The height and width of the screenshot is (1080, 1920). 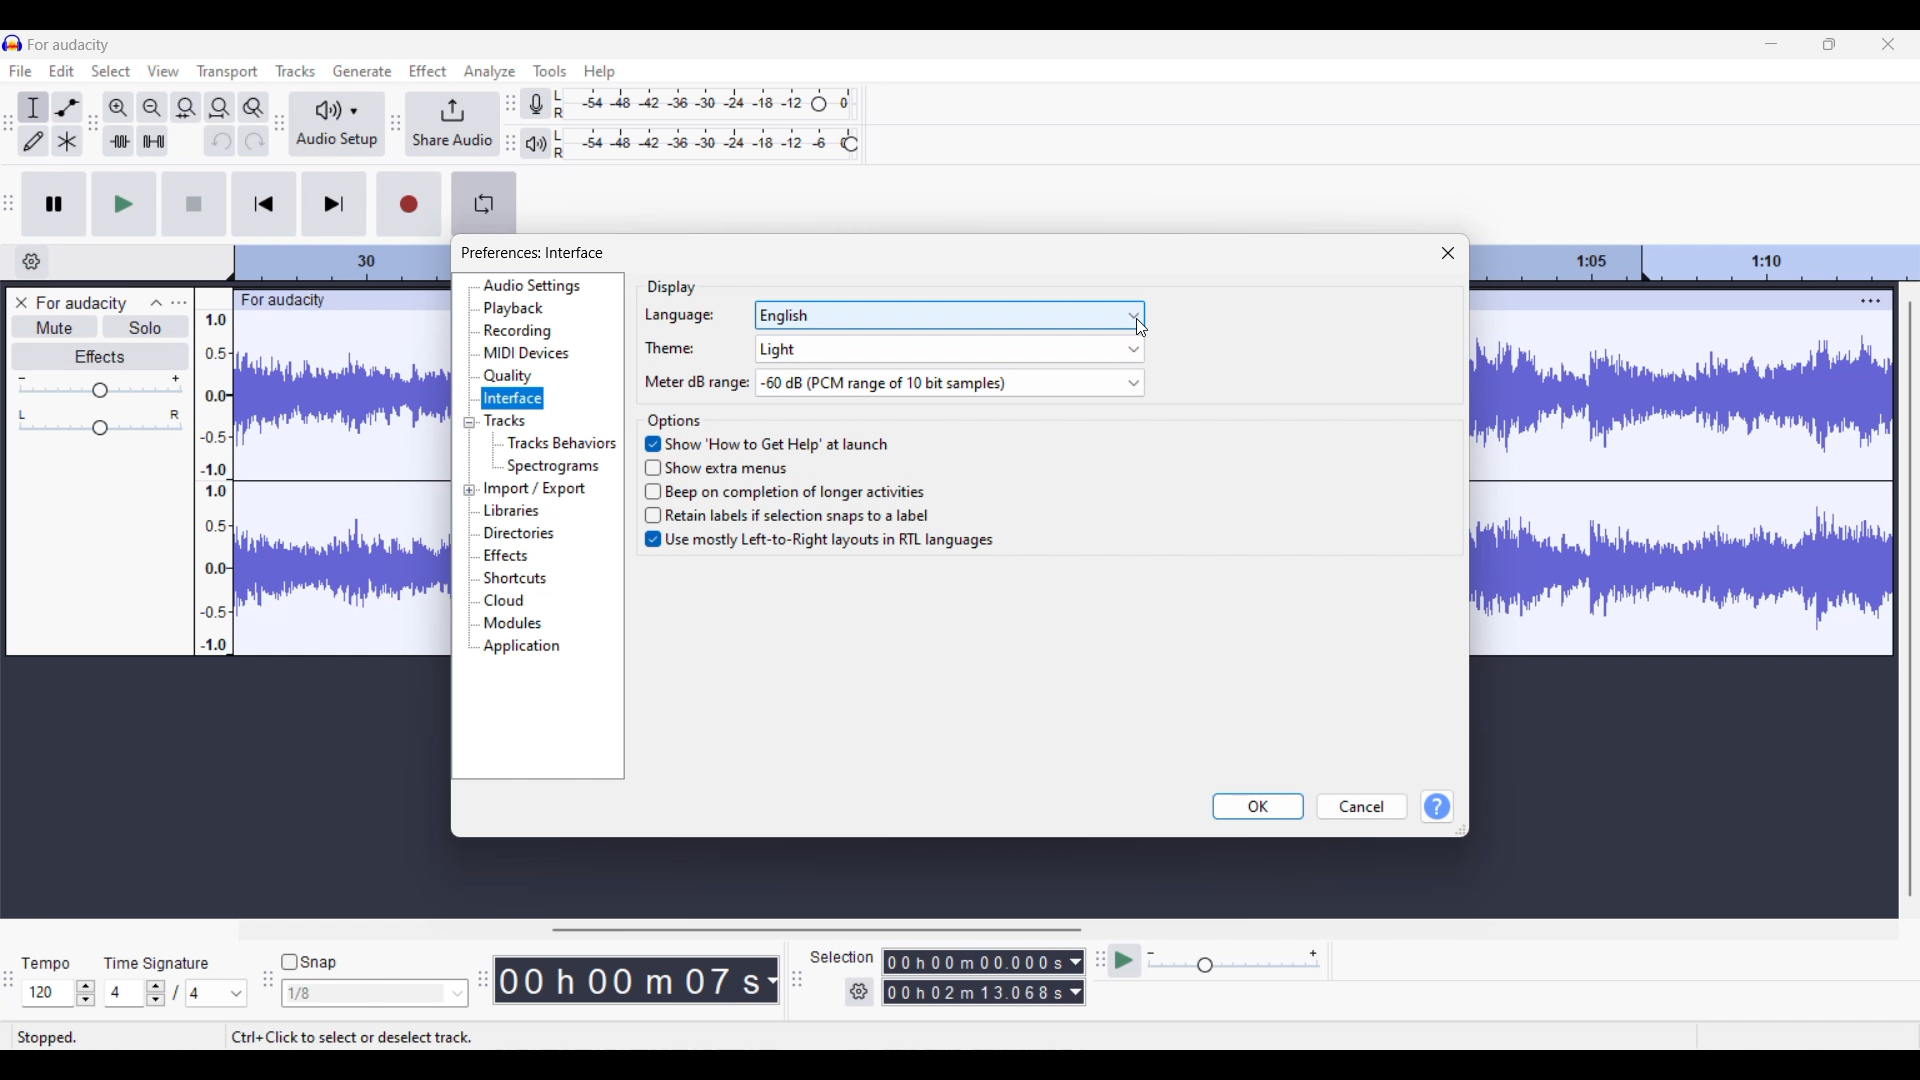 I want to click on Show extra menus, so click(x=734, y=466).